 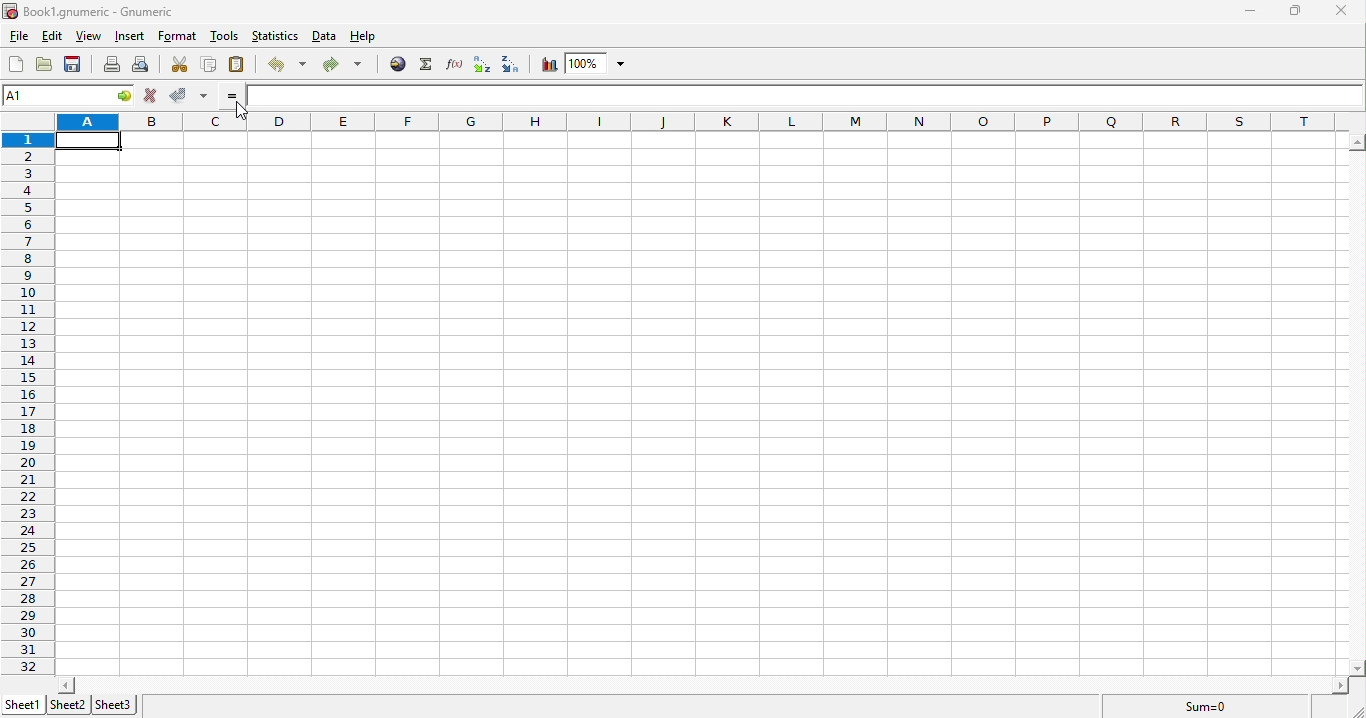 What do you see at coordinates (482, 65) in the screenshot?
I see `sort ascending` at bounding box center [482, 65].